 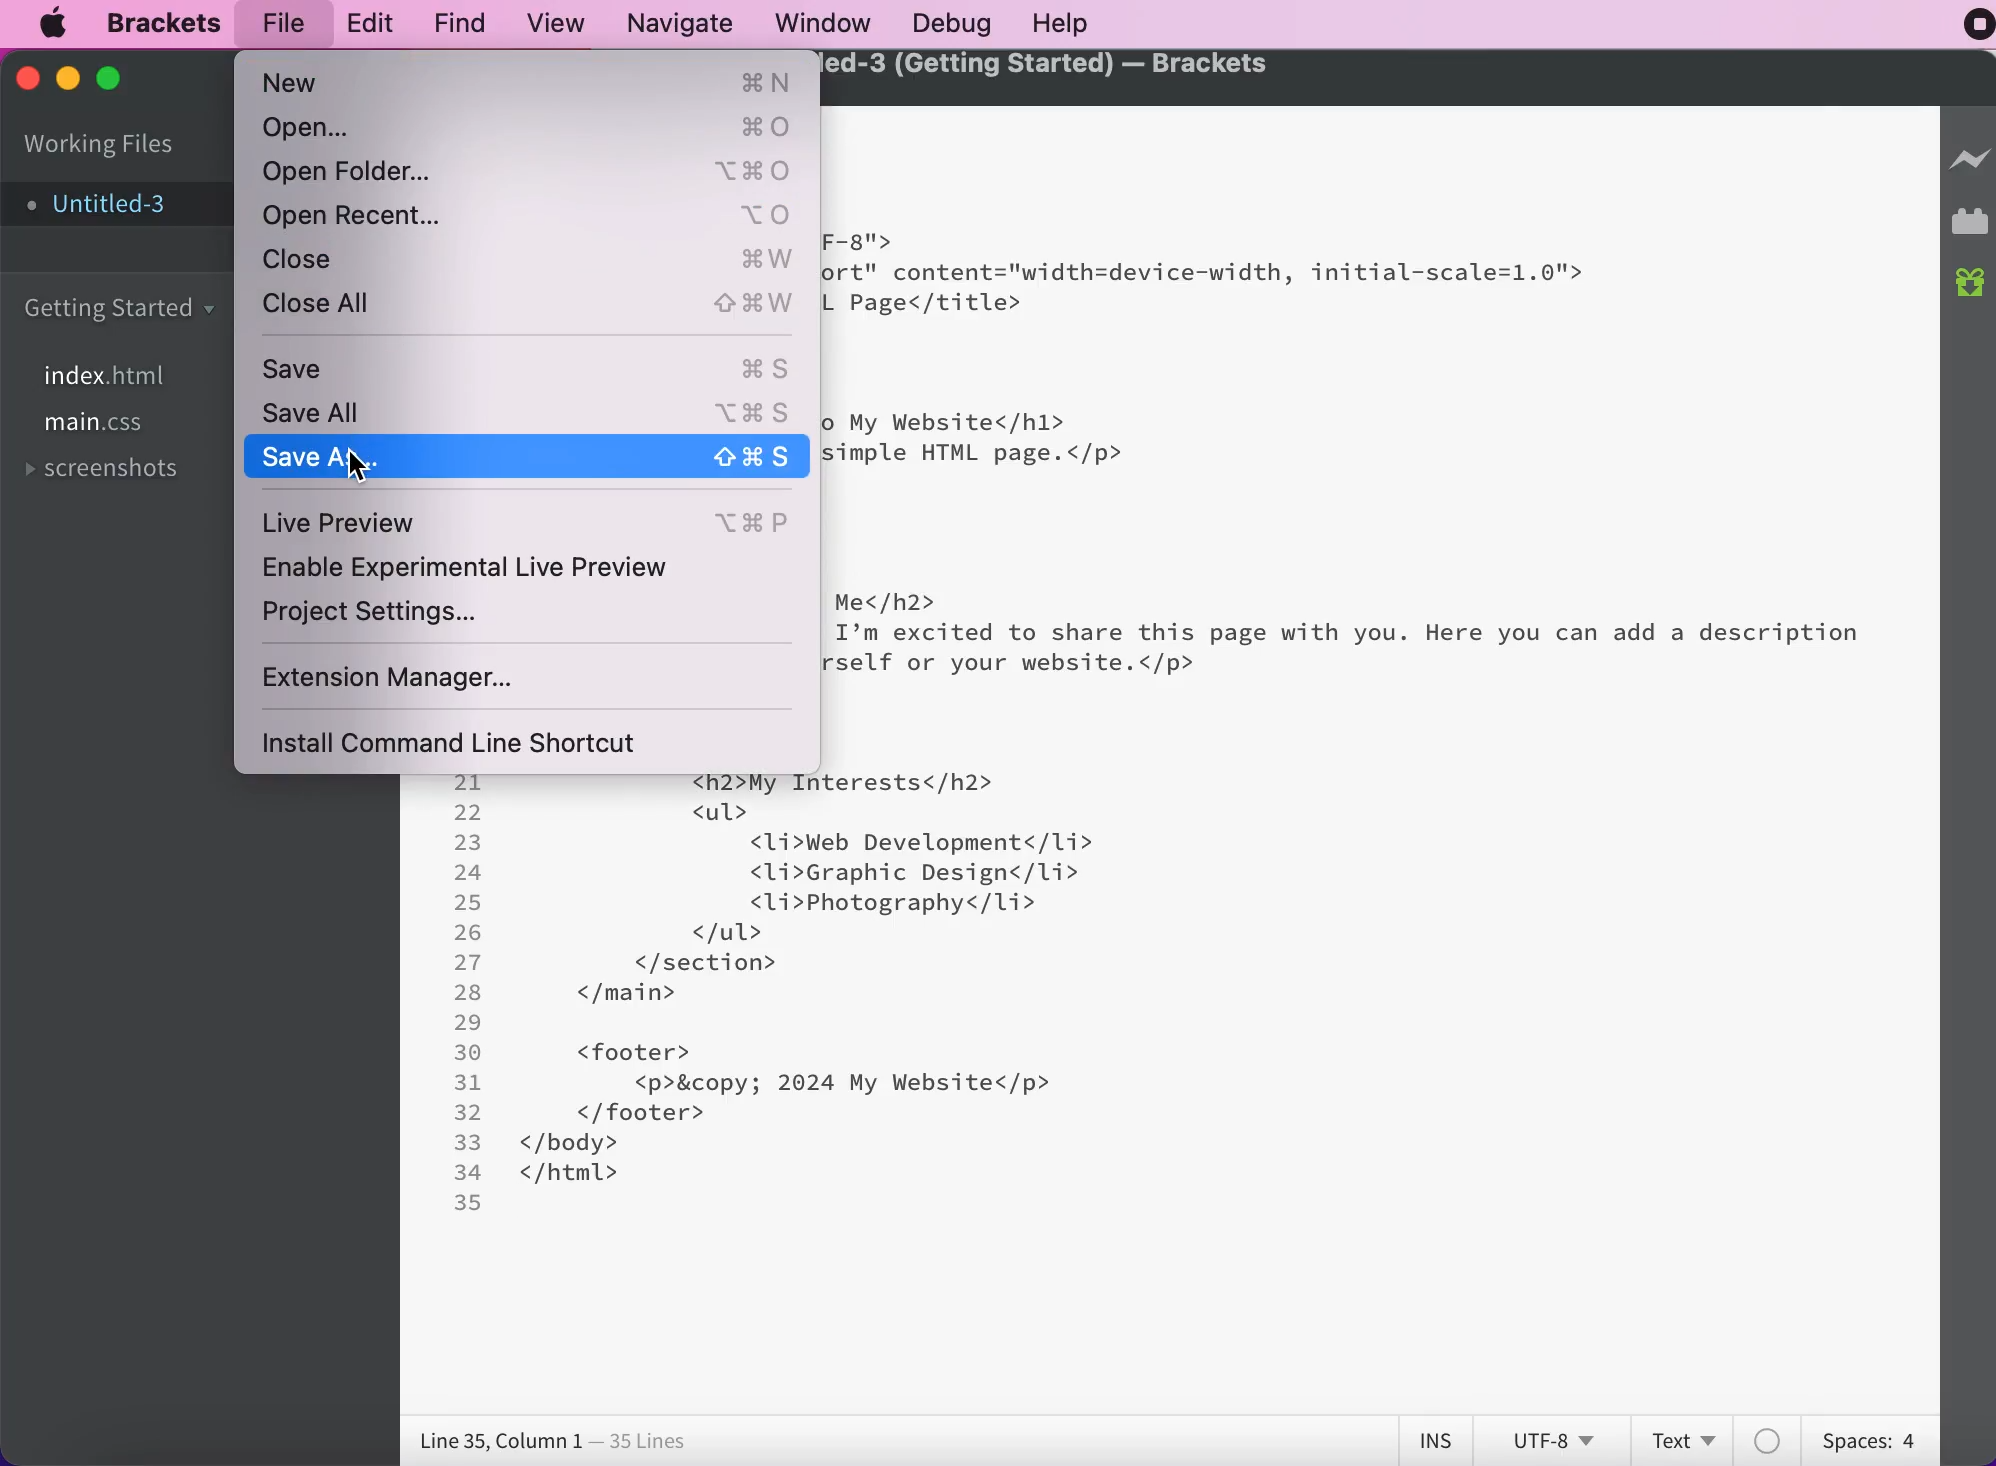 I want to click on live preview, so click(x=1966, y=160).